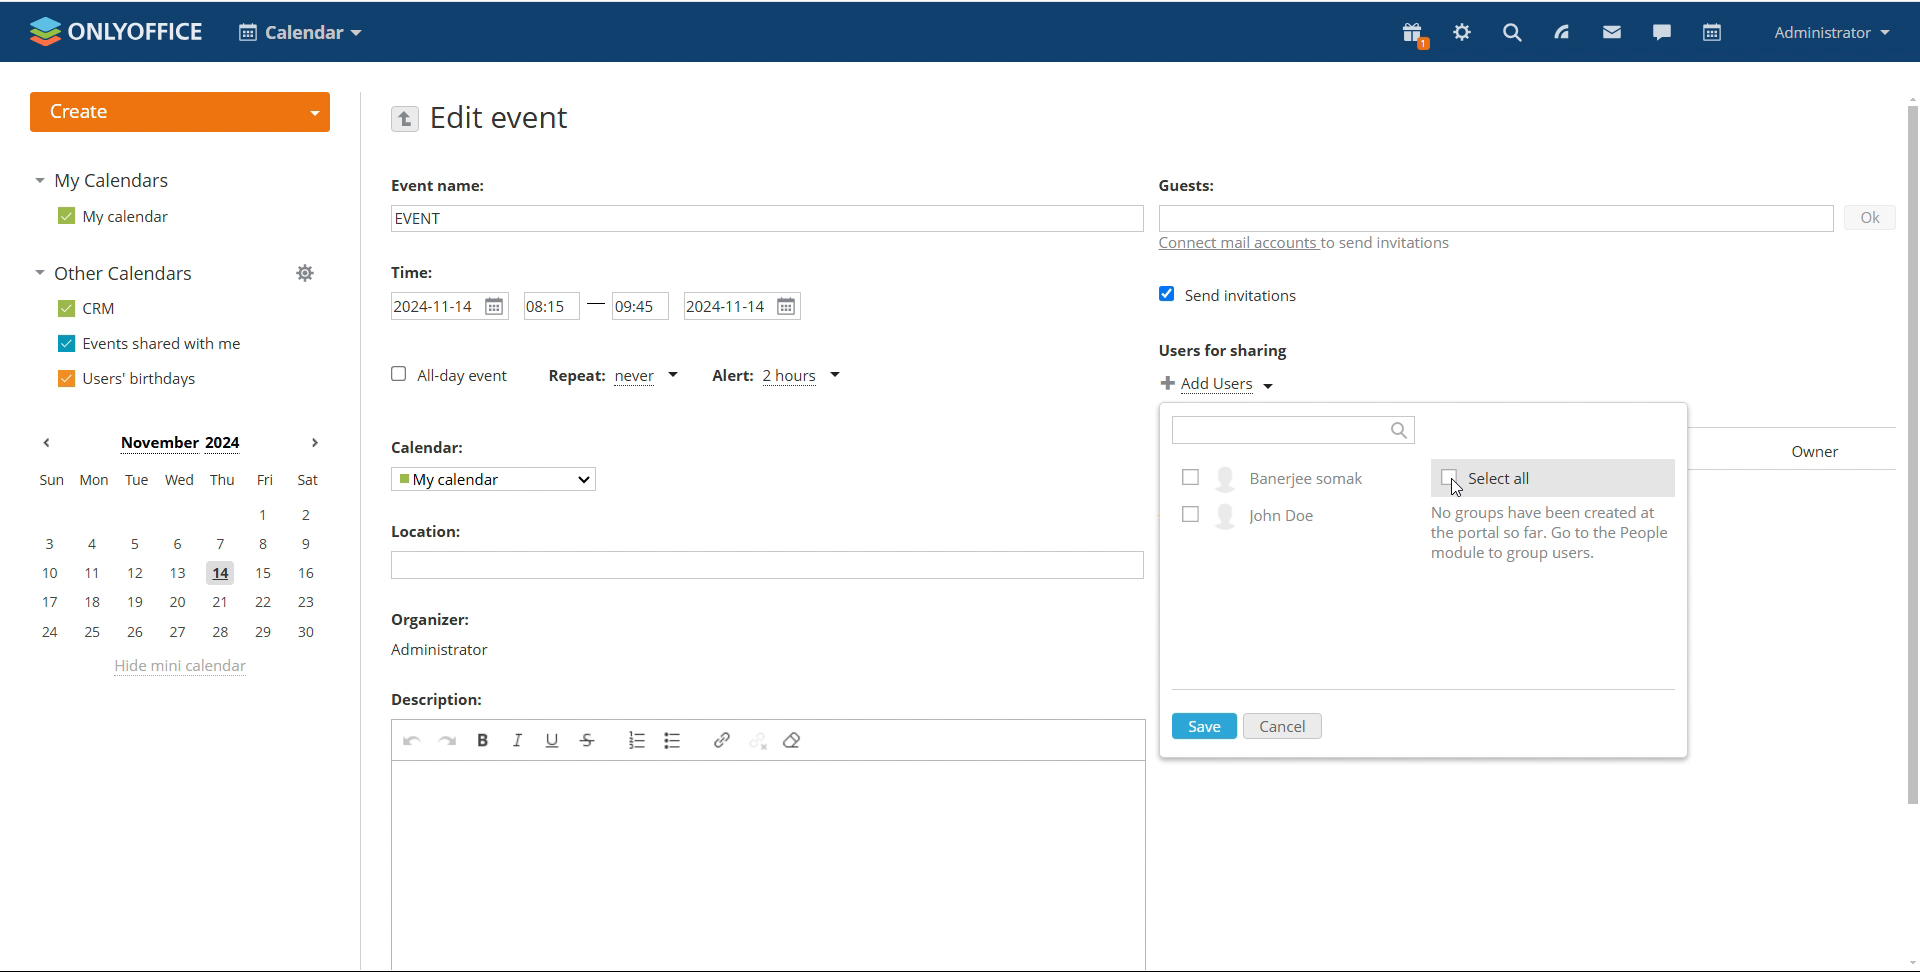  Describe the element at coordinates (179, 478) in the screenshot. I see `mon, tue, wed, thu, fri, sat, sun` at that location.